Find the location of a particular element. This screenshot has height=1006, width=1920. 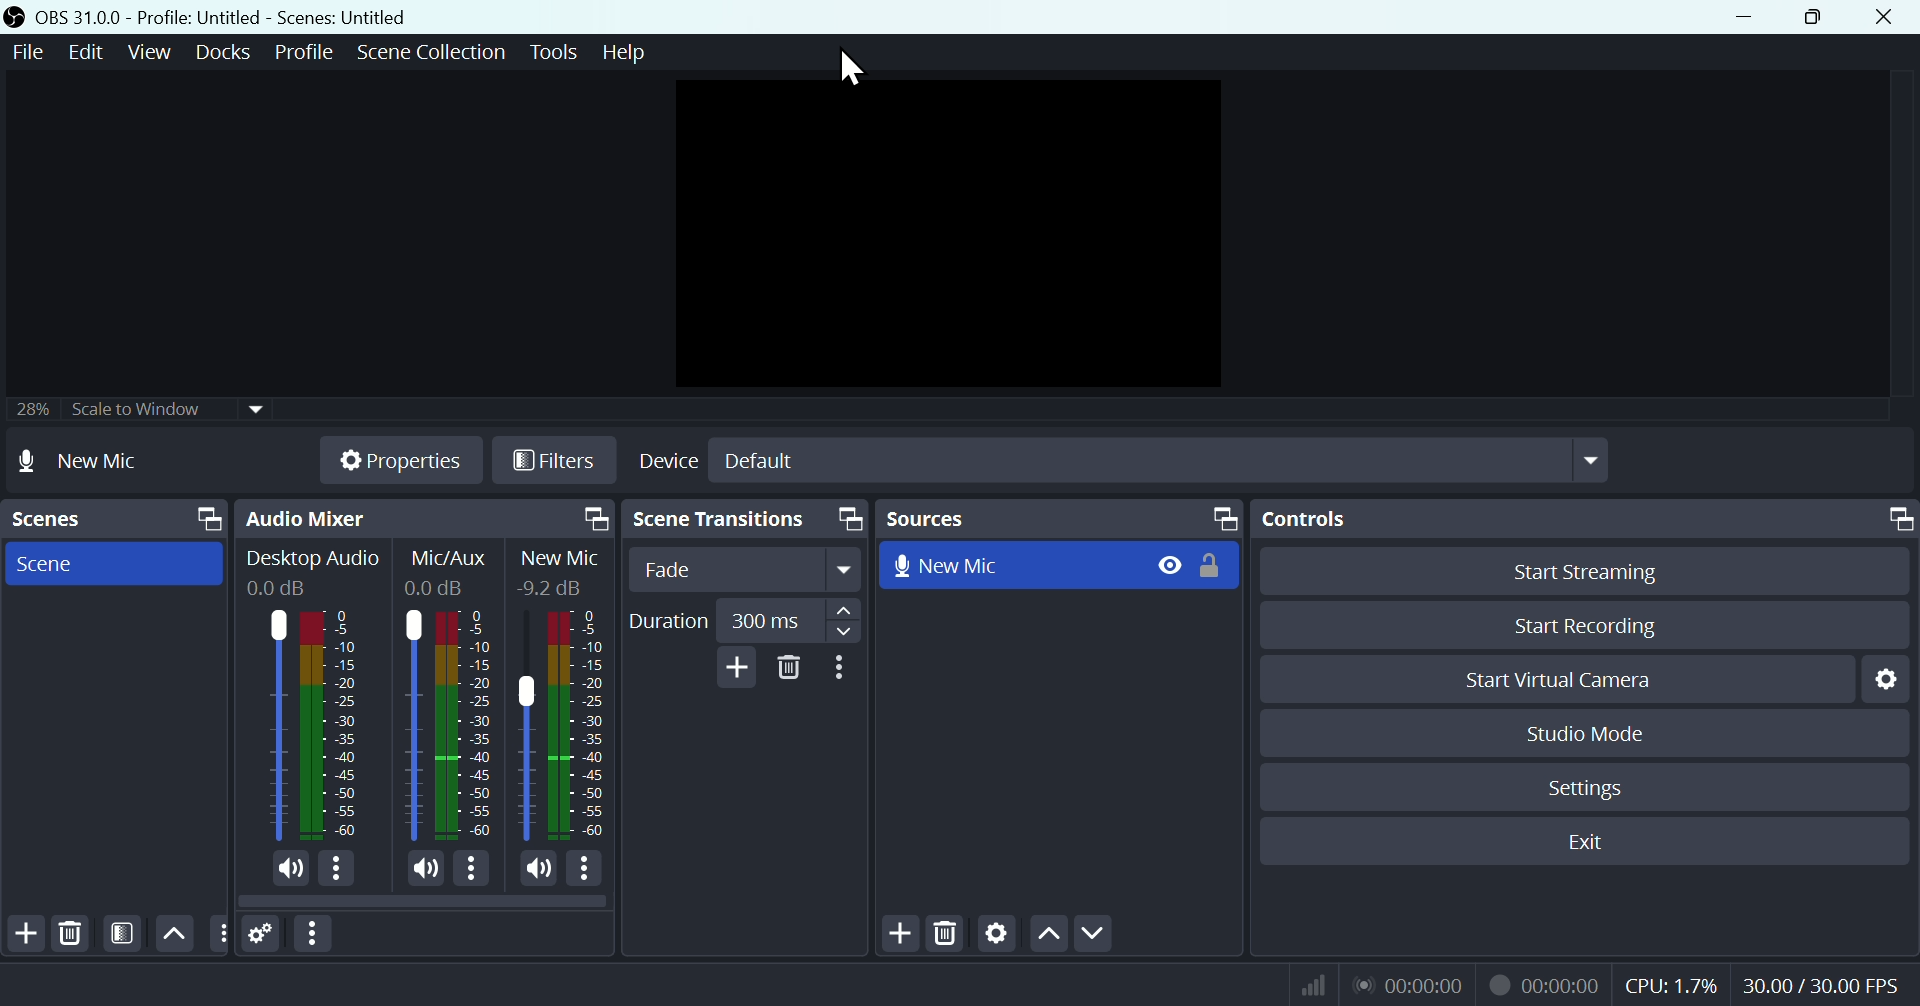

Audio mixer is located at coordinates (421, 519).